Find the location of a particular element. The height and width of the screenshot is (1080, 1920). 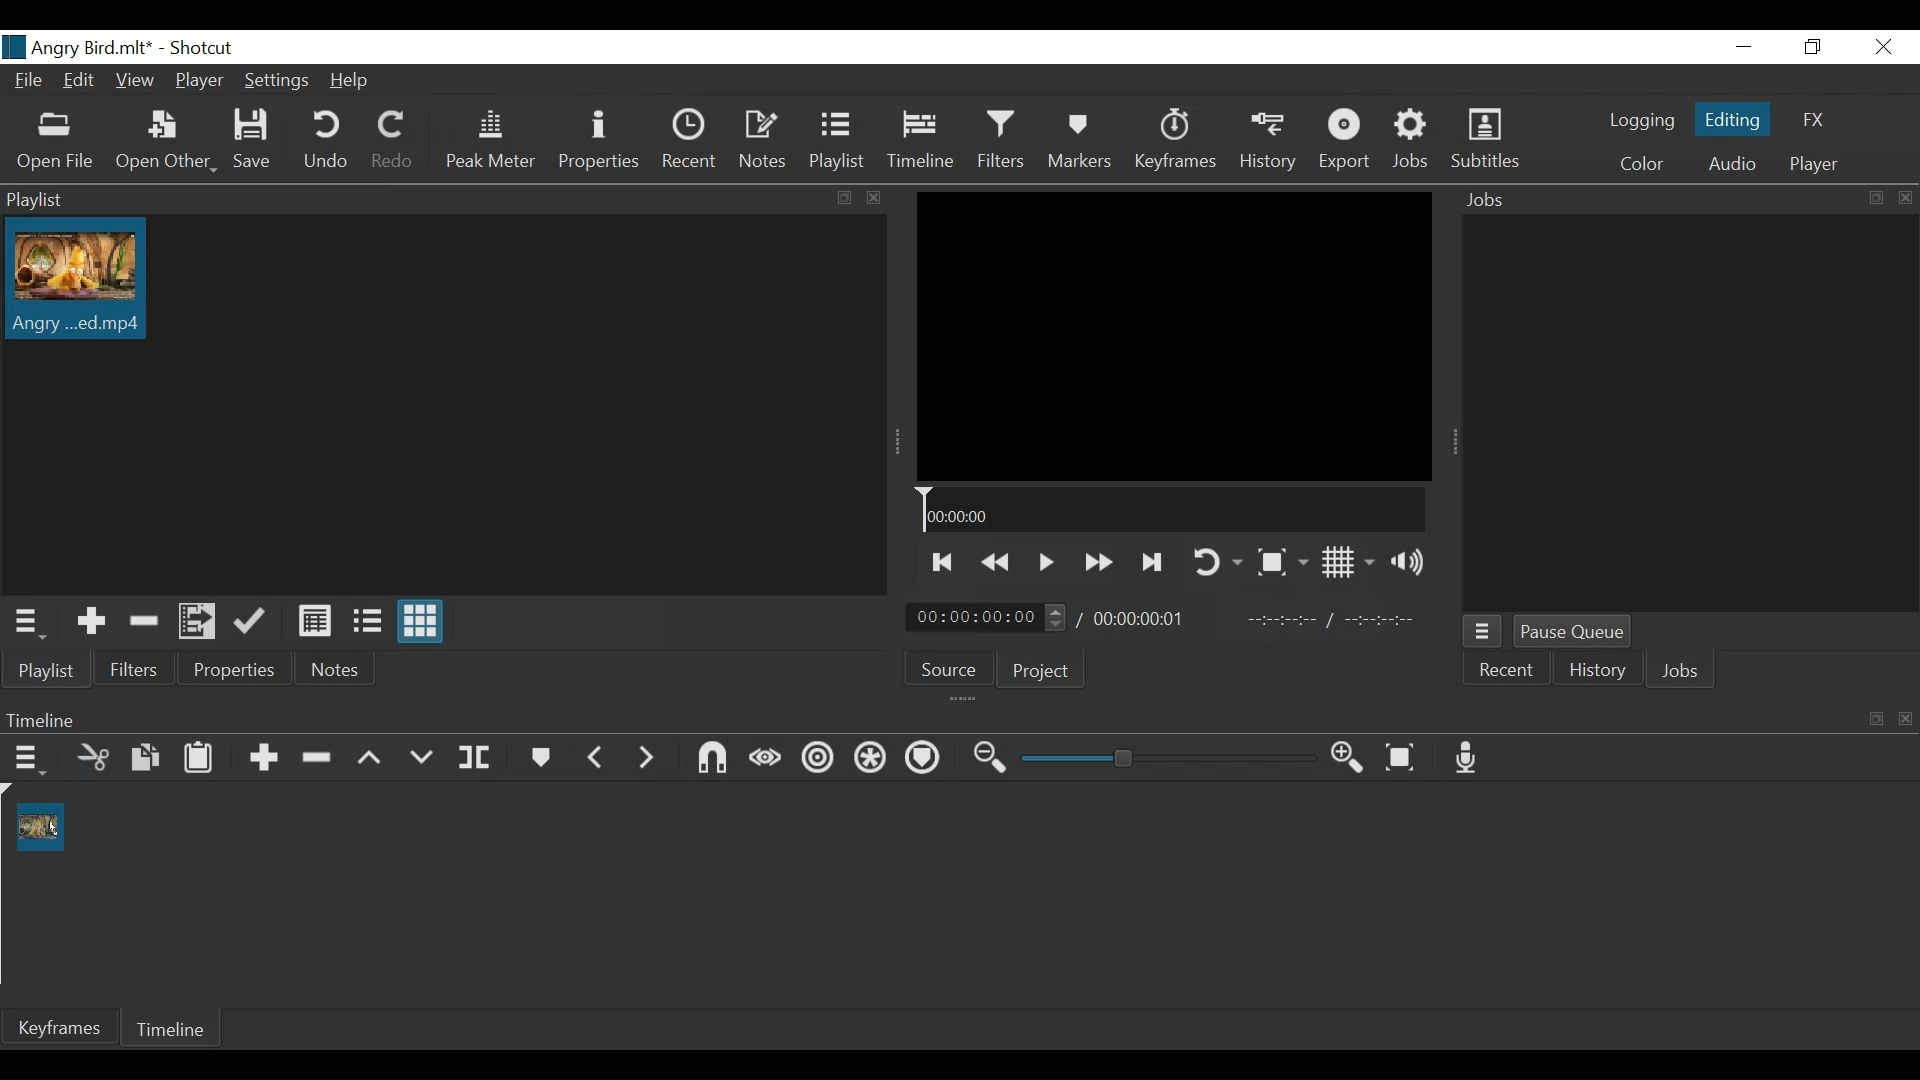

Peak Meter is located at coordinates (488, 140).